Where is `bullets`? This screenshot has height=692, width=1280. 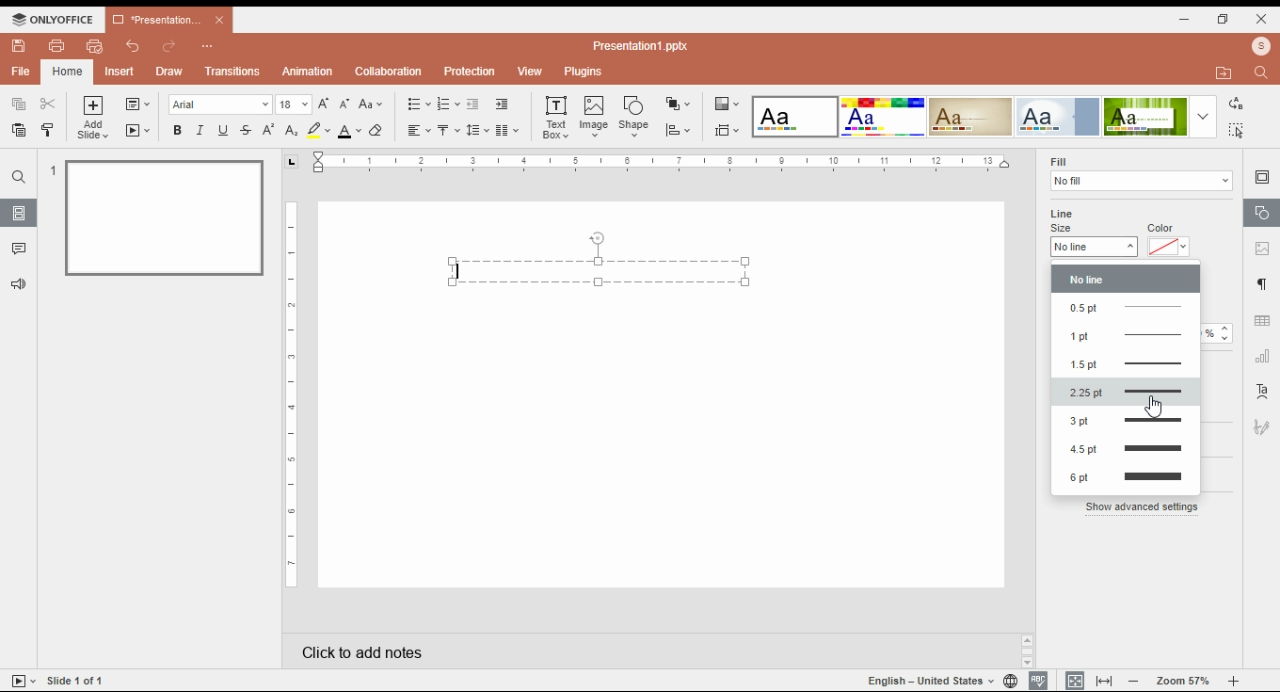 bullets is located at coordinates (418, 103).